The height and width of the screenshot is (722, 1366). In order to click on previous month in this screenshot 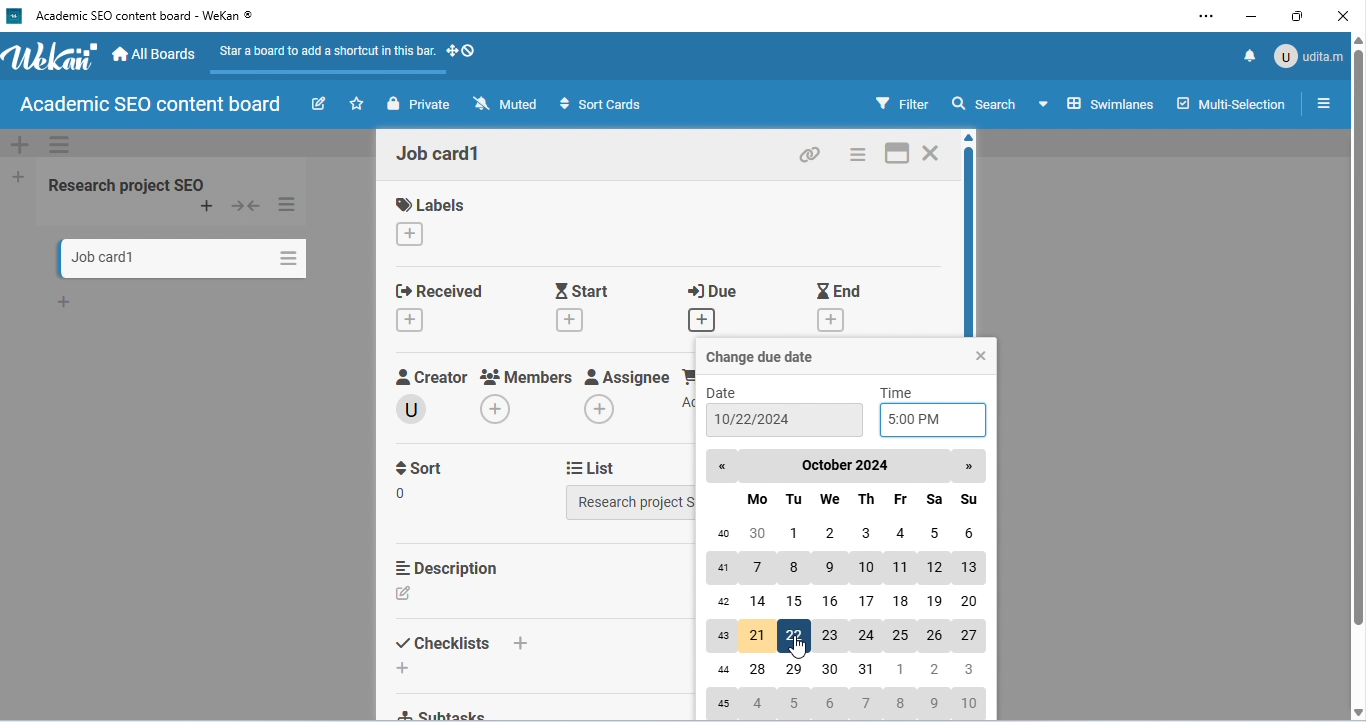, I will do `click(722, 467)`.